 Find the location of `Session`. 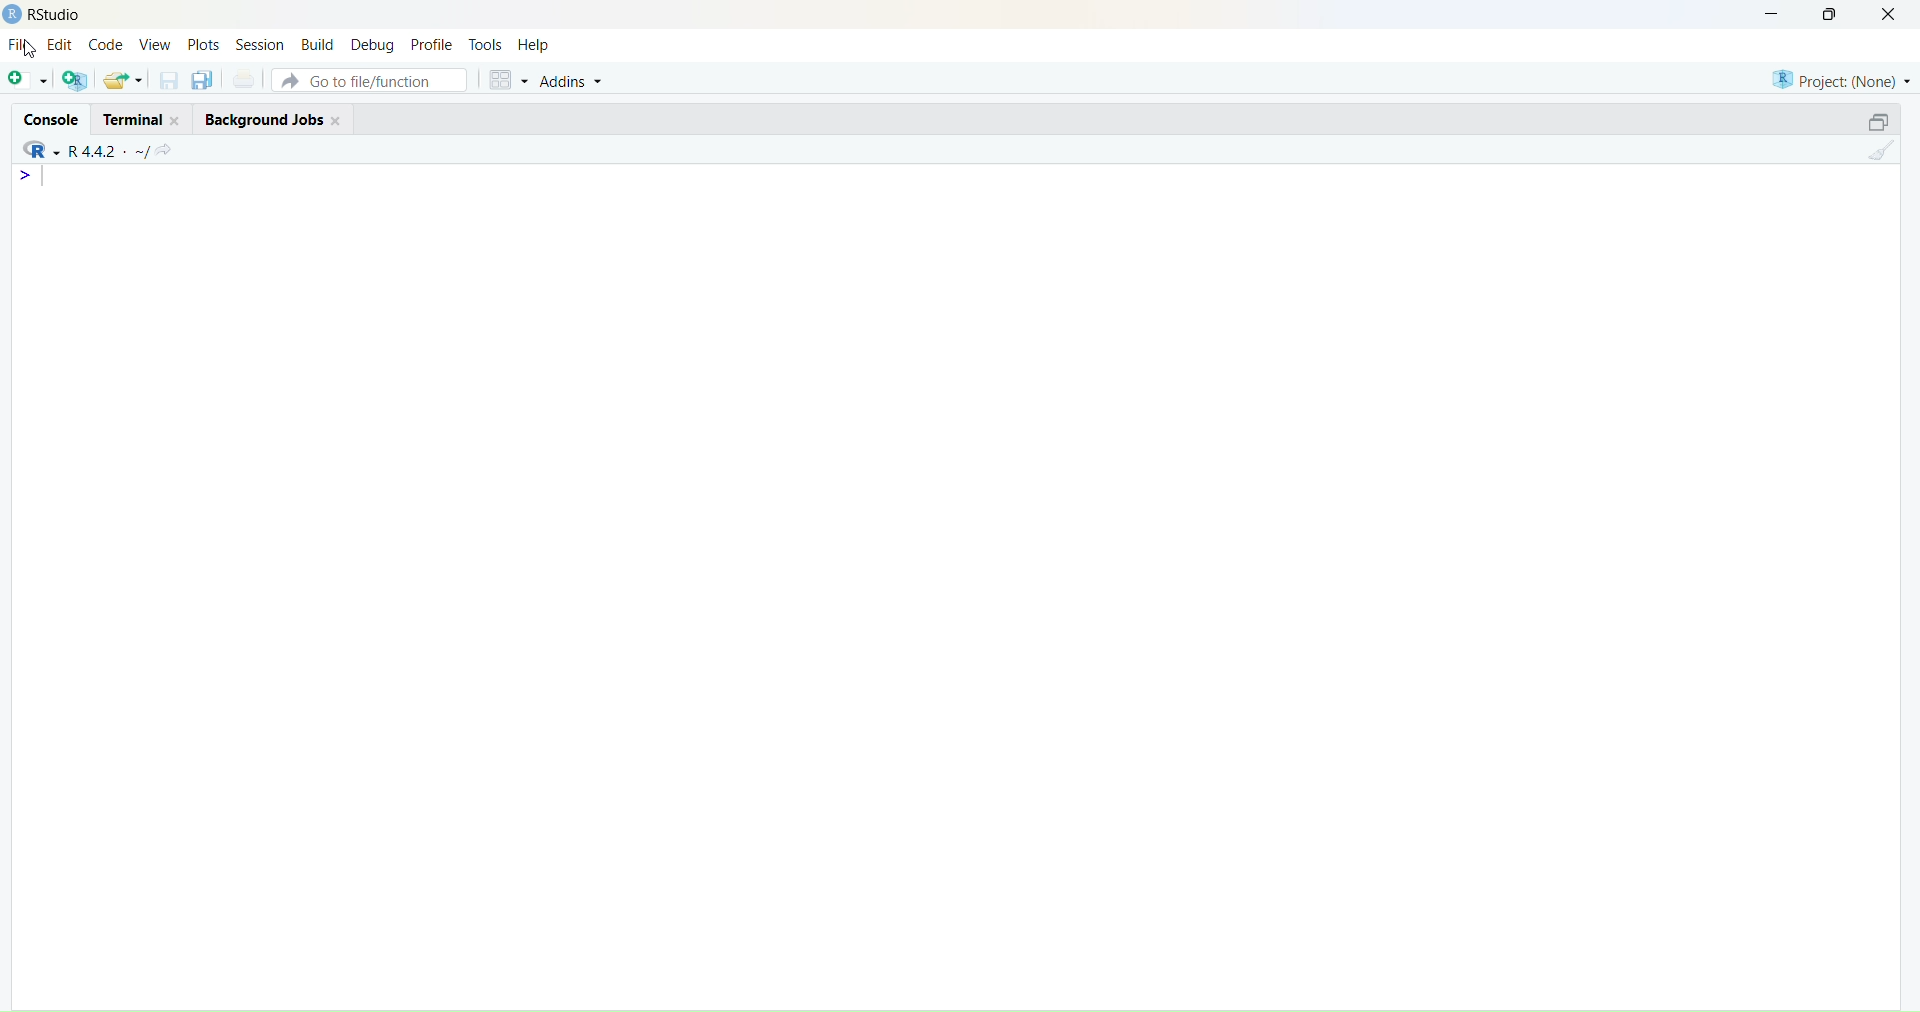

Session is located at coordinates (259, 43).